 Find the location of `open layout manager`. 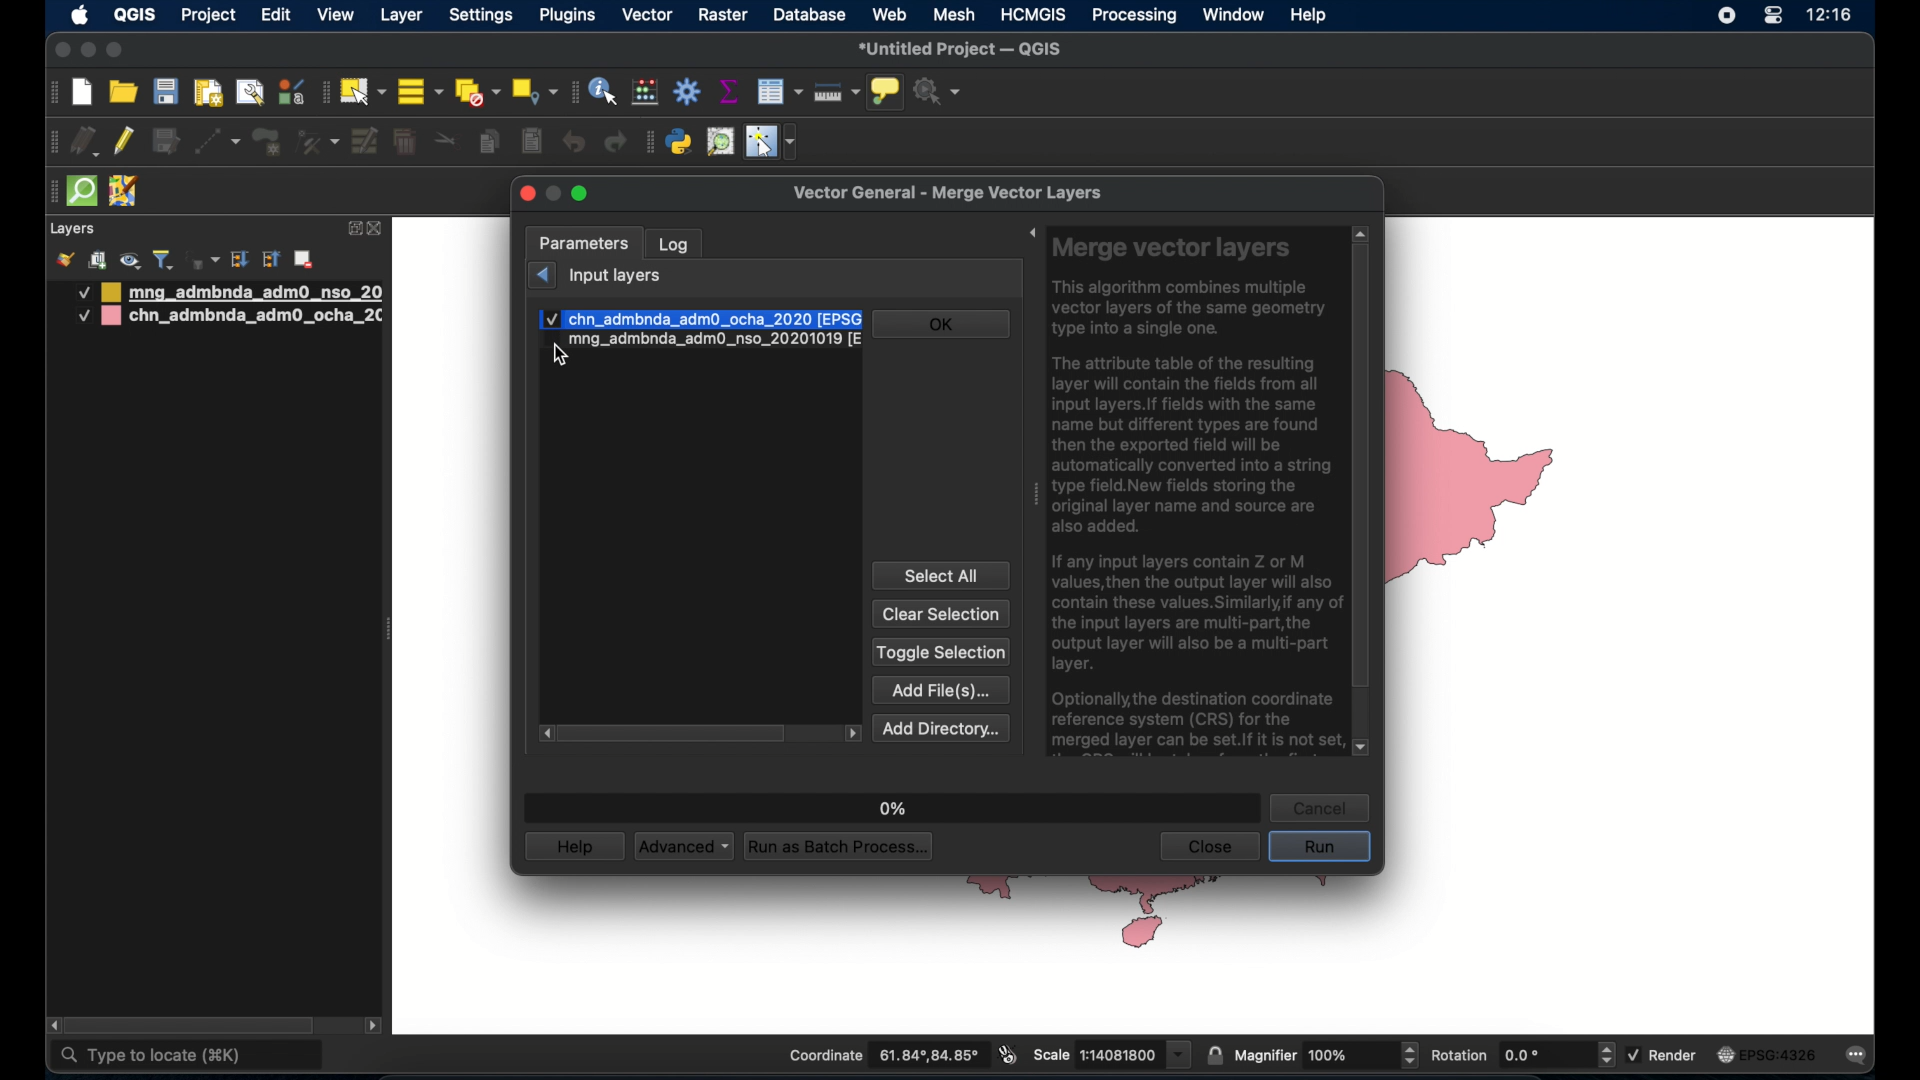

open layout manager is located at coordinates (249, 92).